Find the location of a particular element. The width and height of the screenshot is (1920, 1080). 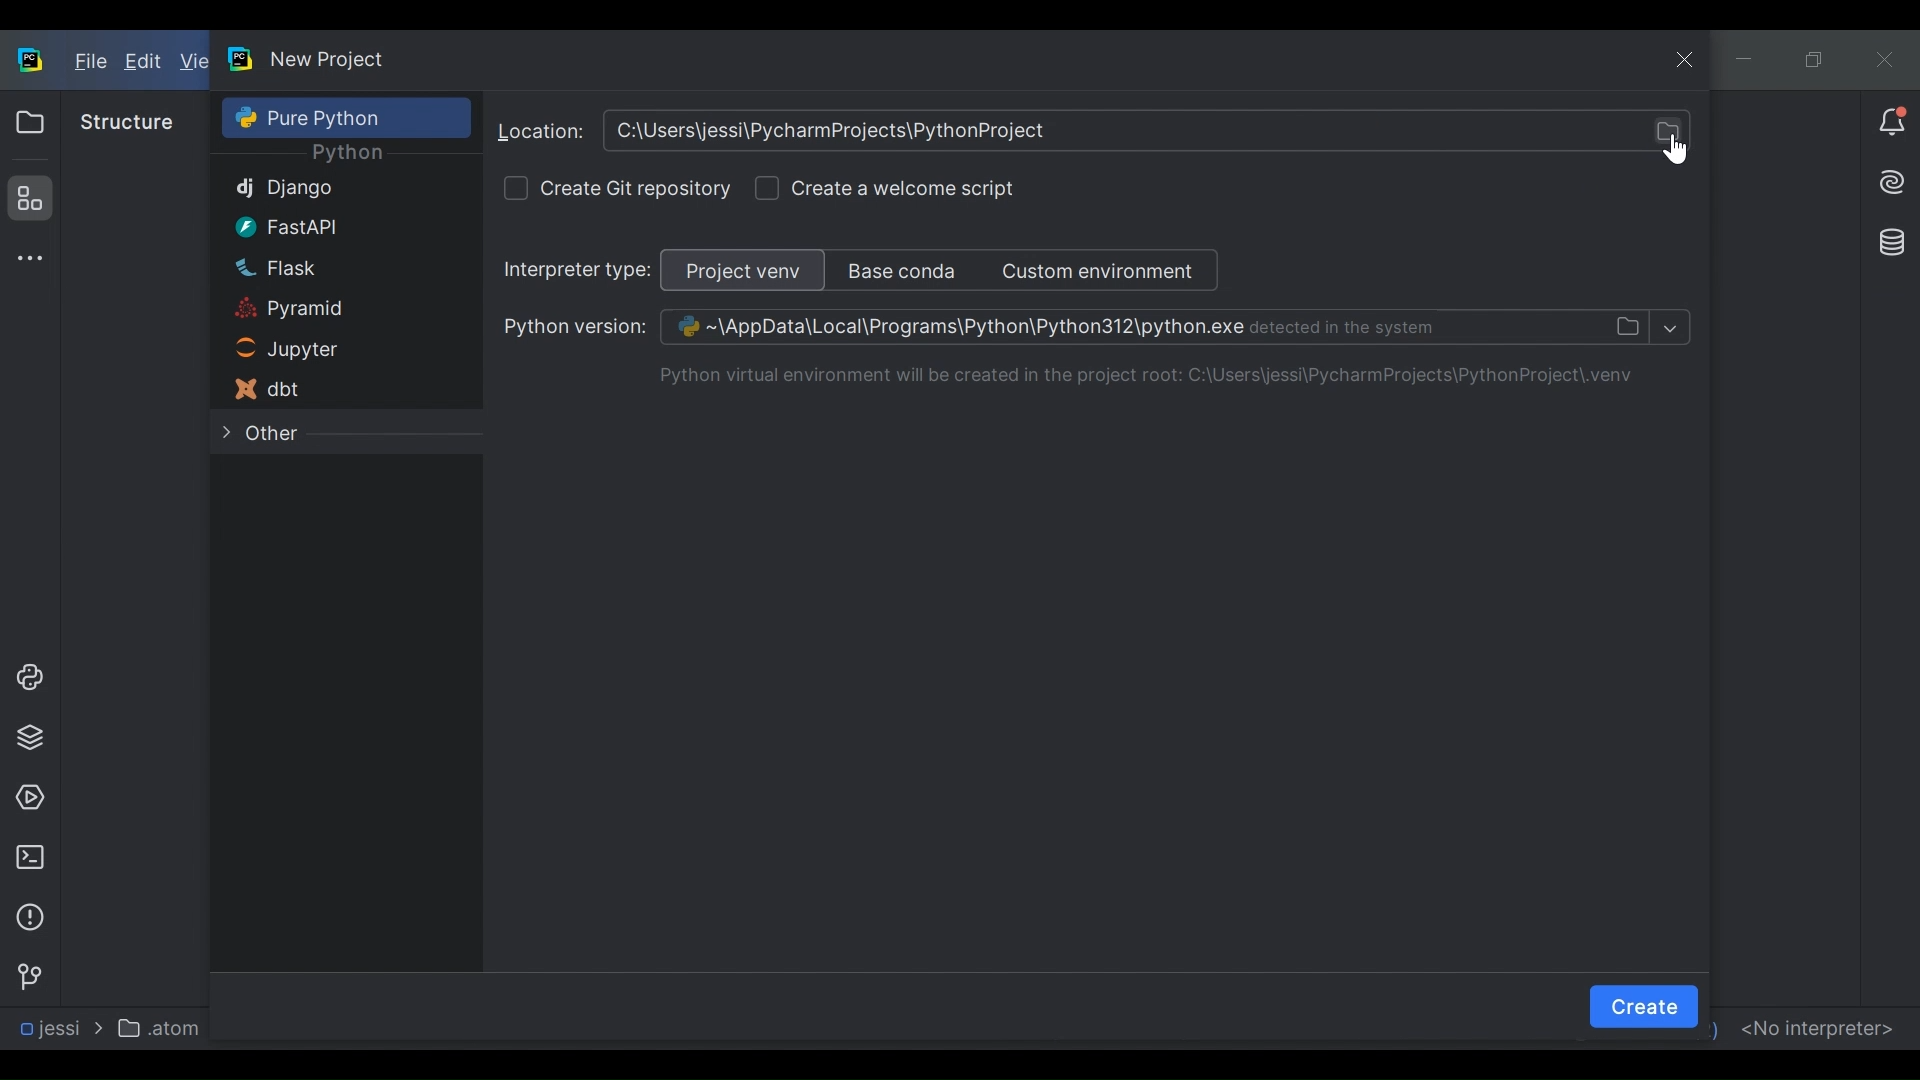

File is located at coordinates (88, 63).